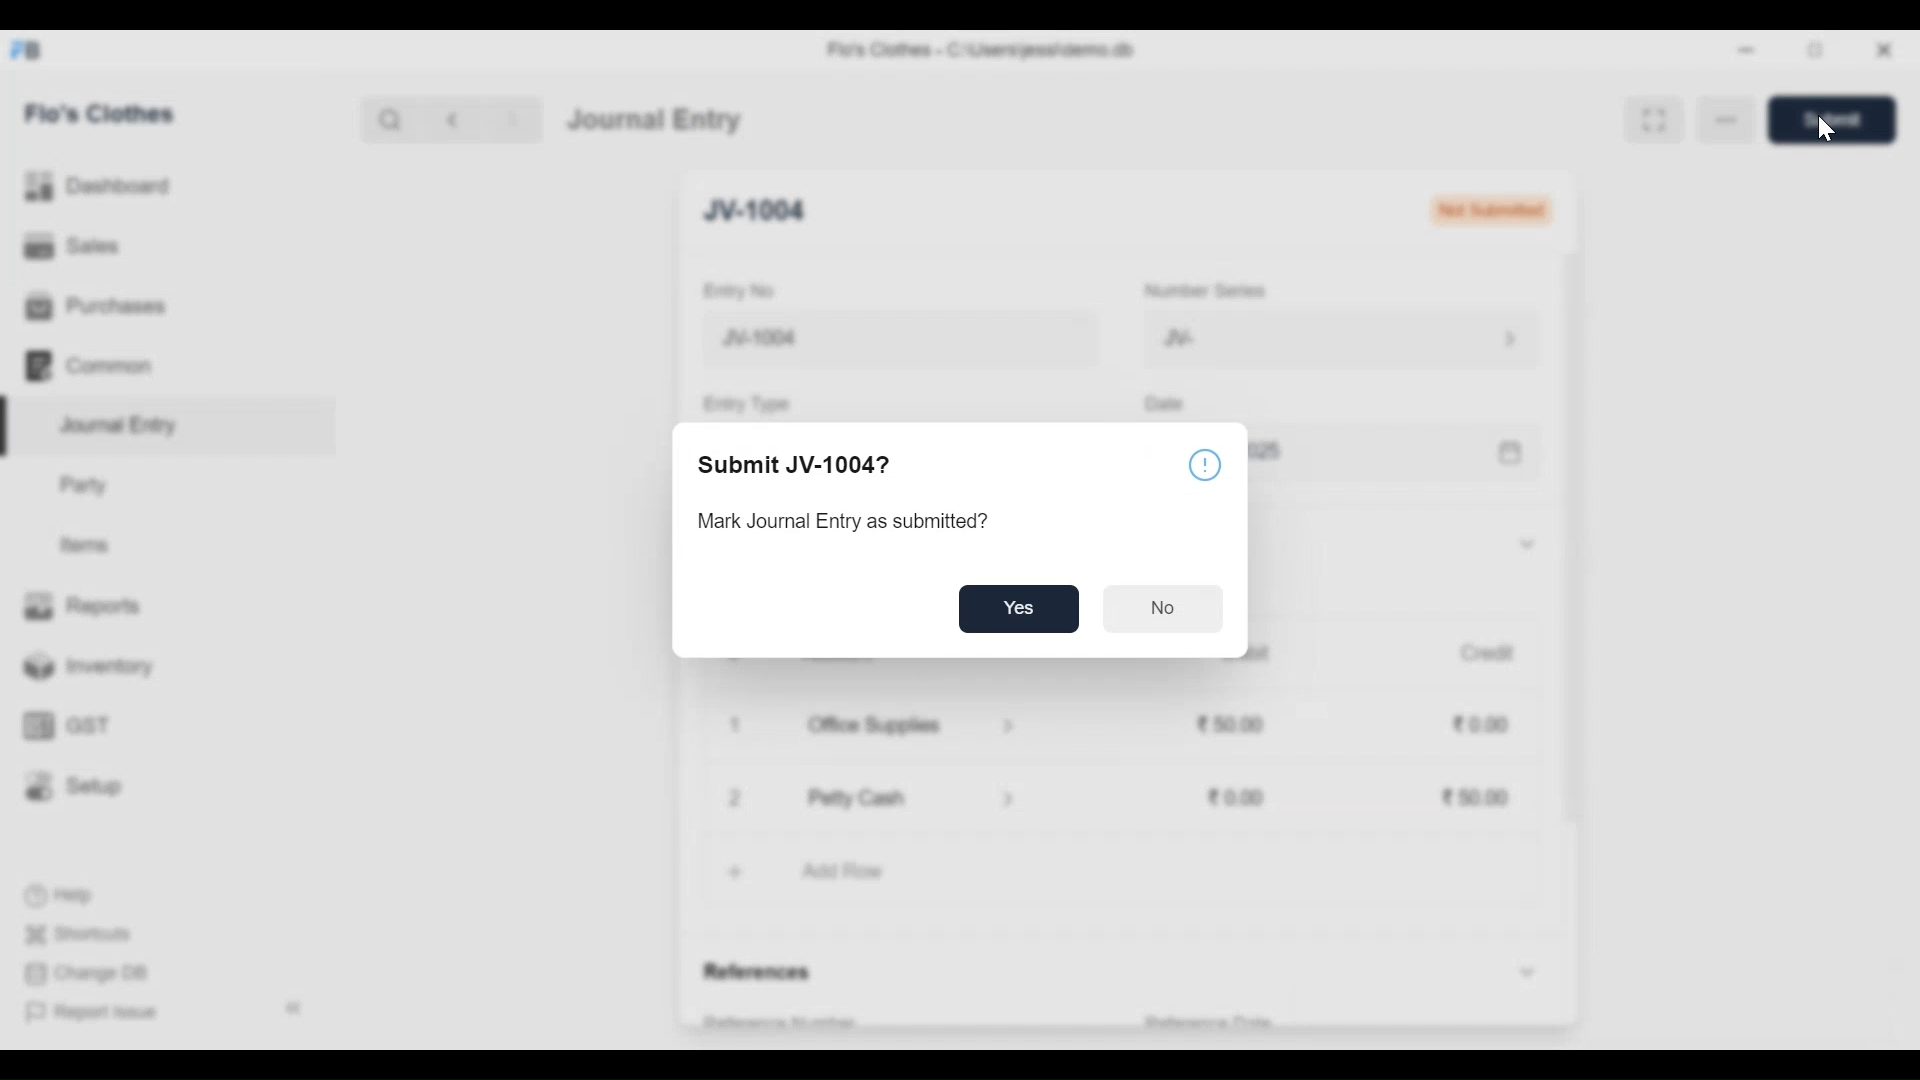 Image resolution: width=1920 pixels, height=1080 pixels. Describe the element at coordinates (1824, 130) in the screenshot. I see `Cursor` at that location.